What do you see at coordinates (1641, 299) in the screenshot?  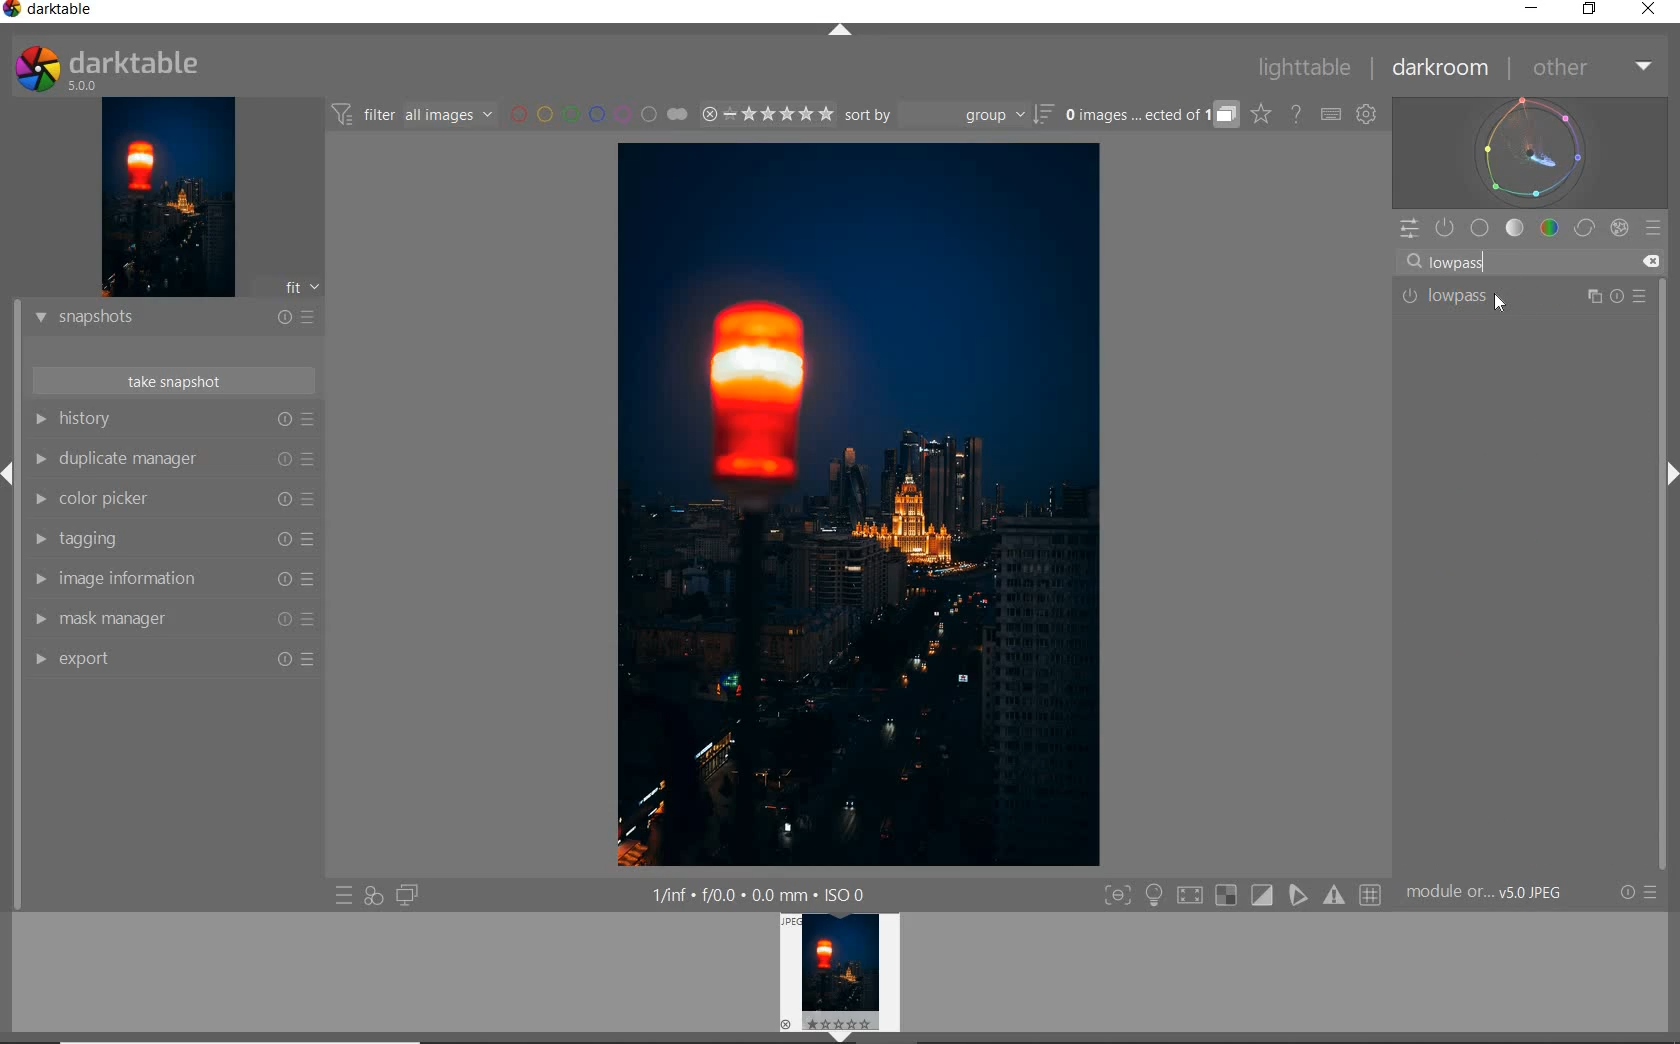 I see `Preset and reset` at bounding box center [1641, 299].